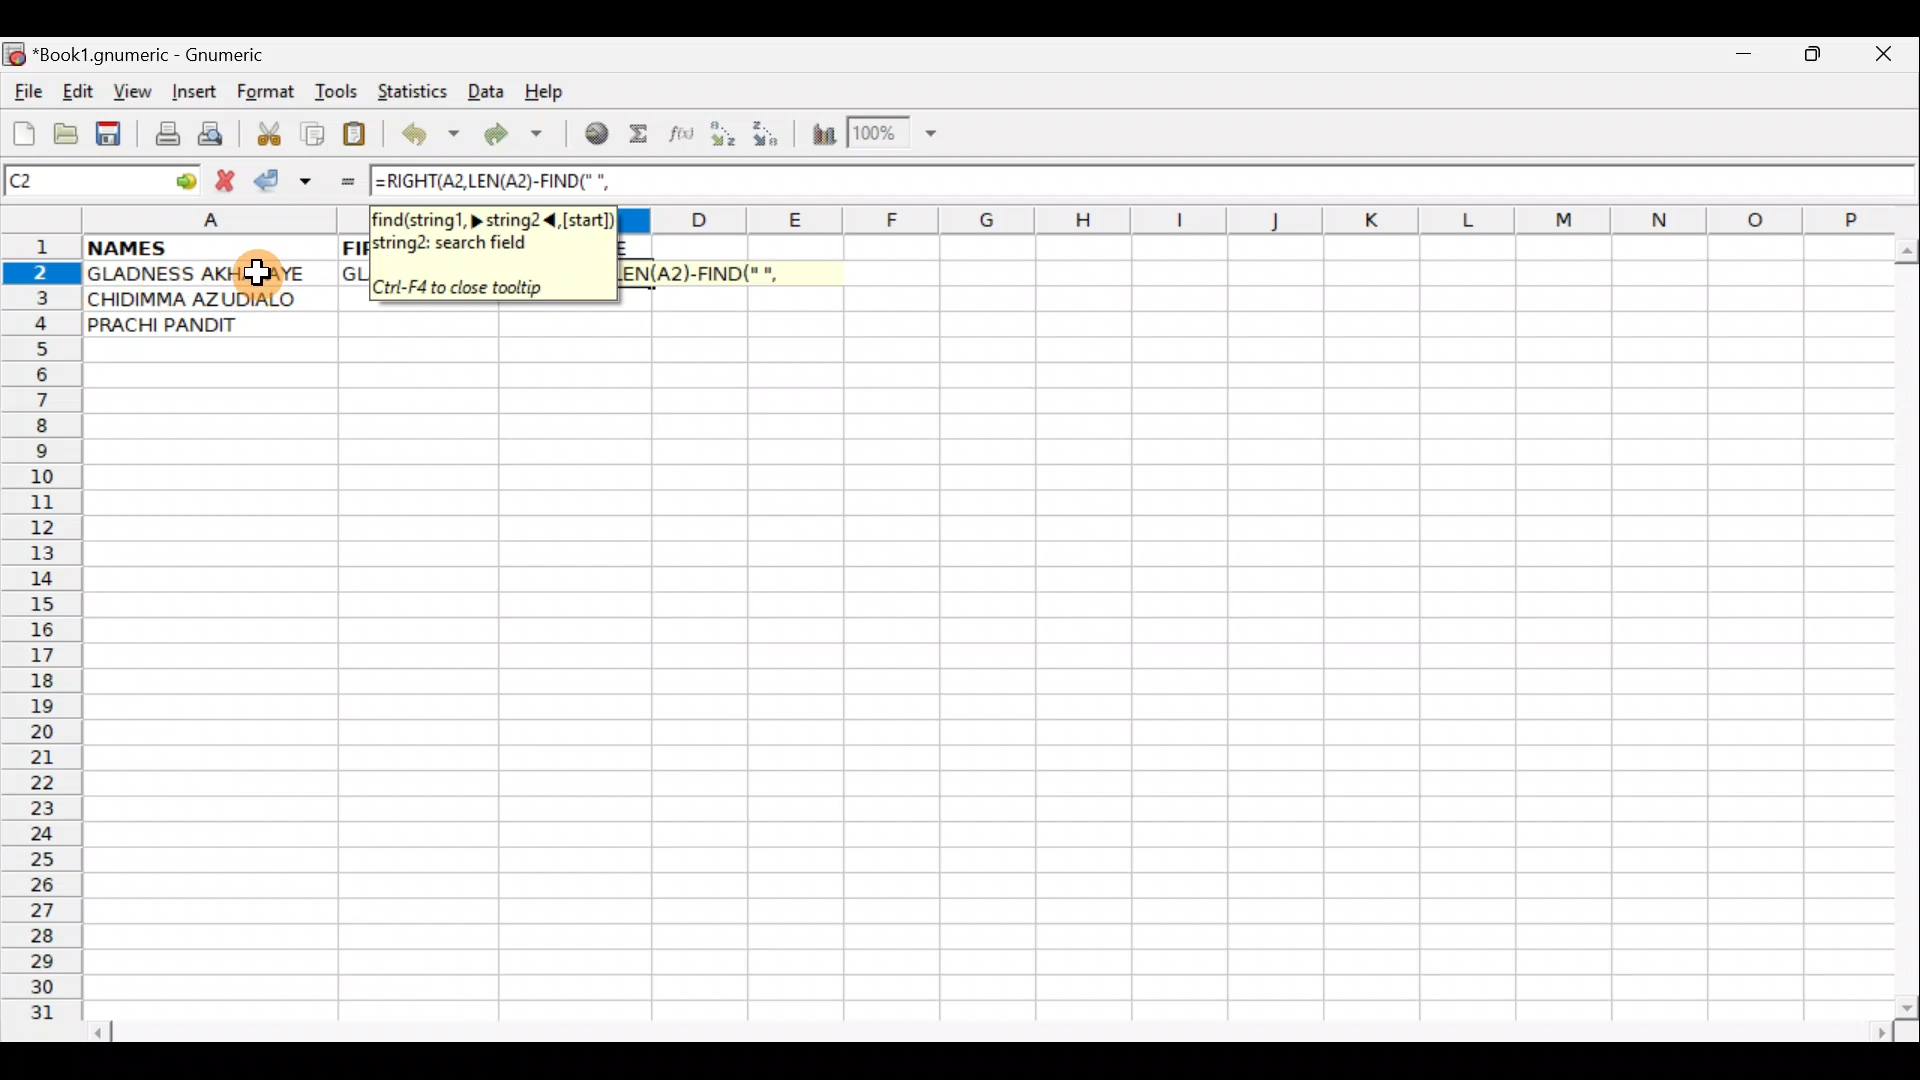 The width and height of the screenshot is (1920, 1080). I want to click on find(string1, > string2 <, [start])string2: search field. Ctrl+F4 to close tooltip., so click(493, 255).